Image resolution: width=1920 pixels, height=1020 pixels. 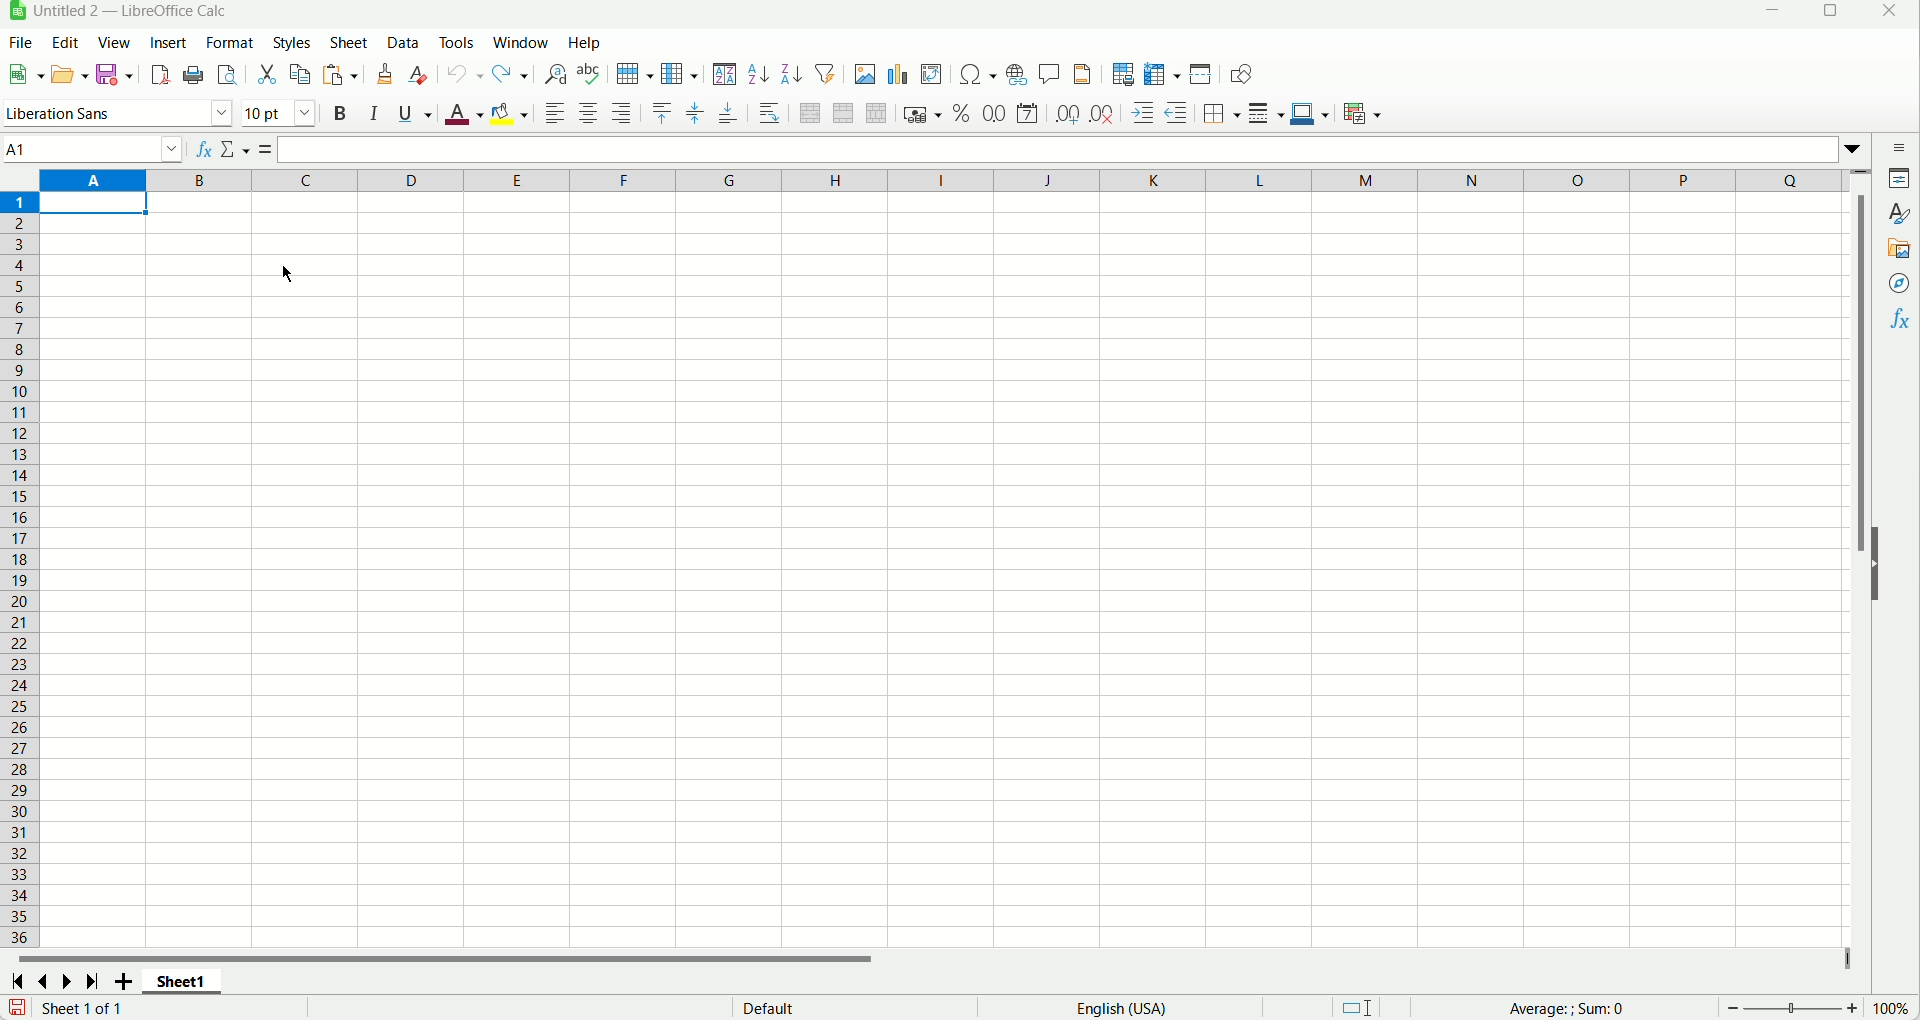 I want to click on Insert comment, so click(x=1049, y=72).